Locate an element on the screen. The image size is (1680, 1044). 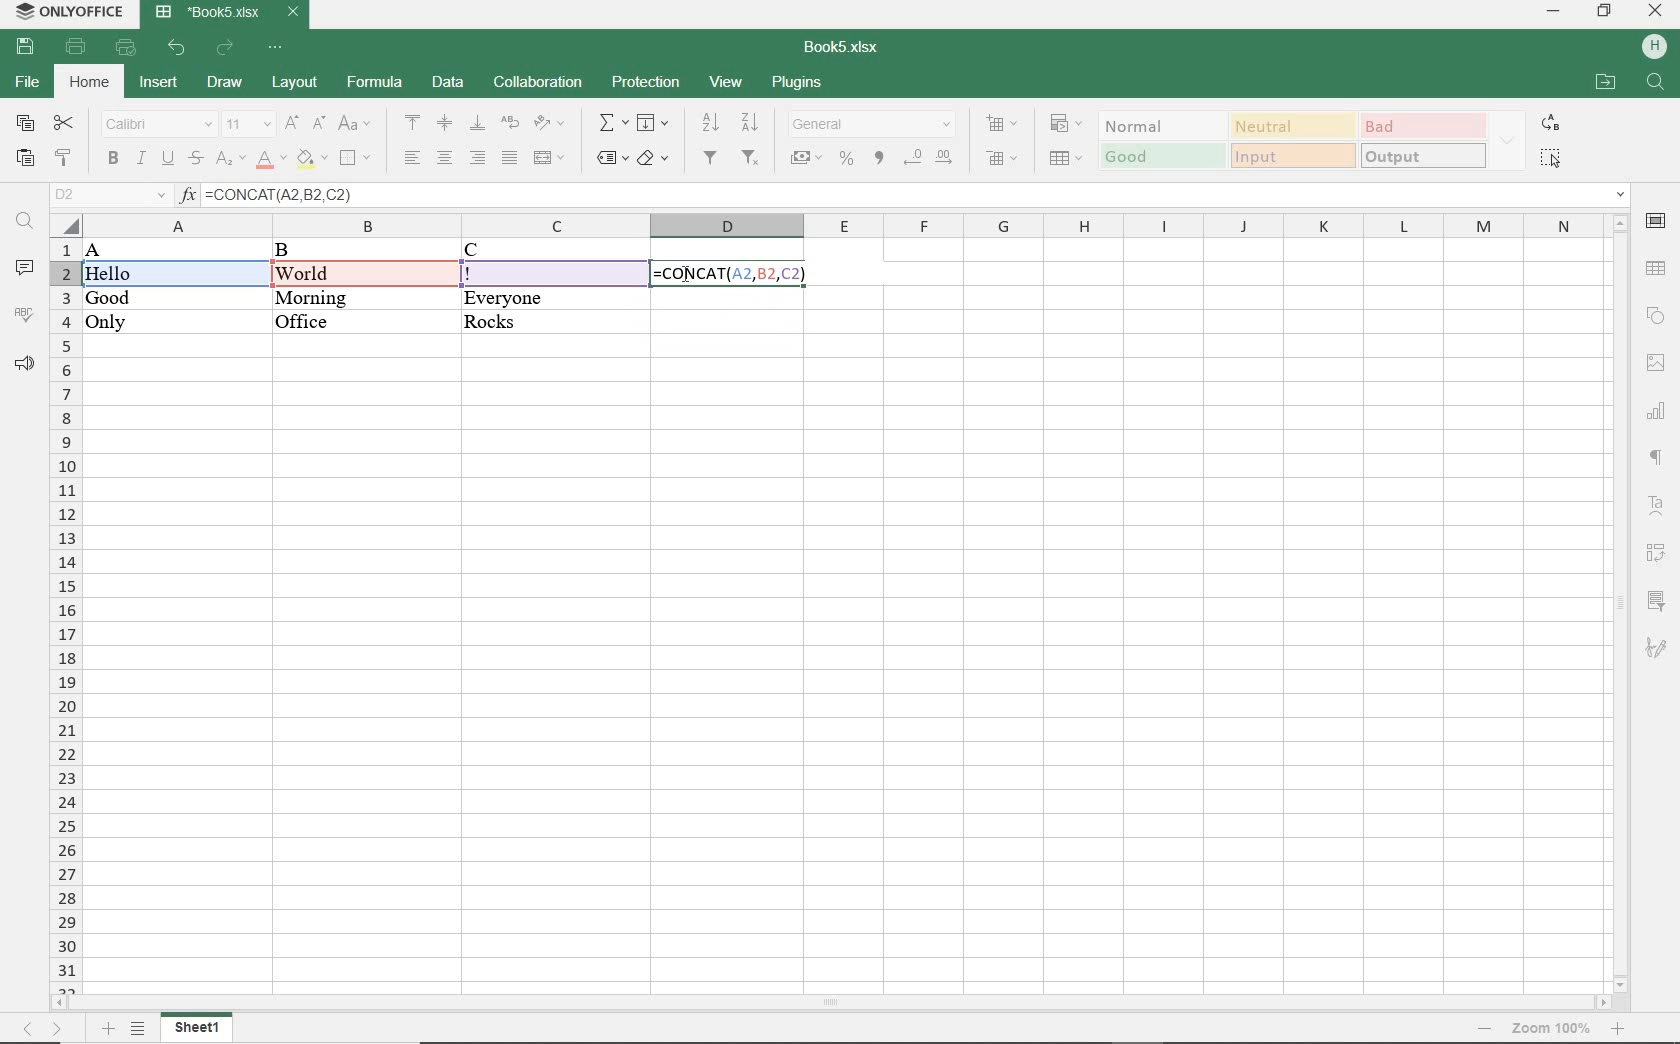
COPY STYLE is located at coordinates (65, 154).